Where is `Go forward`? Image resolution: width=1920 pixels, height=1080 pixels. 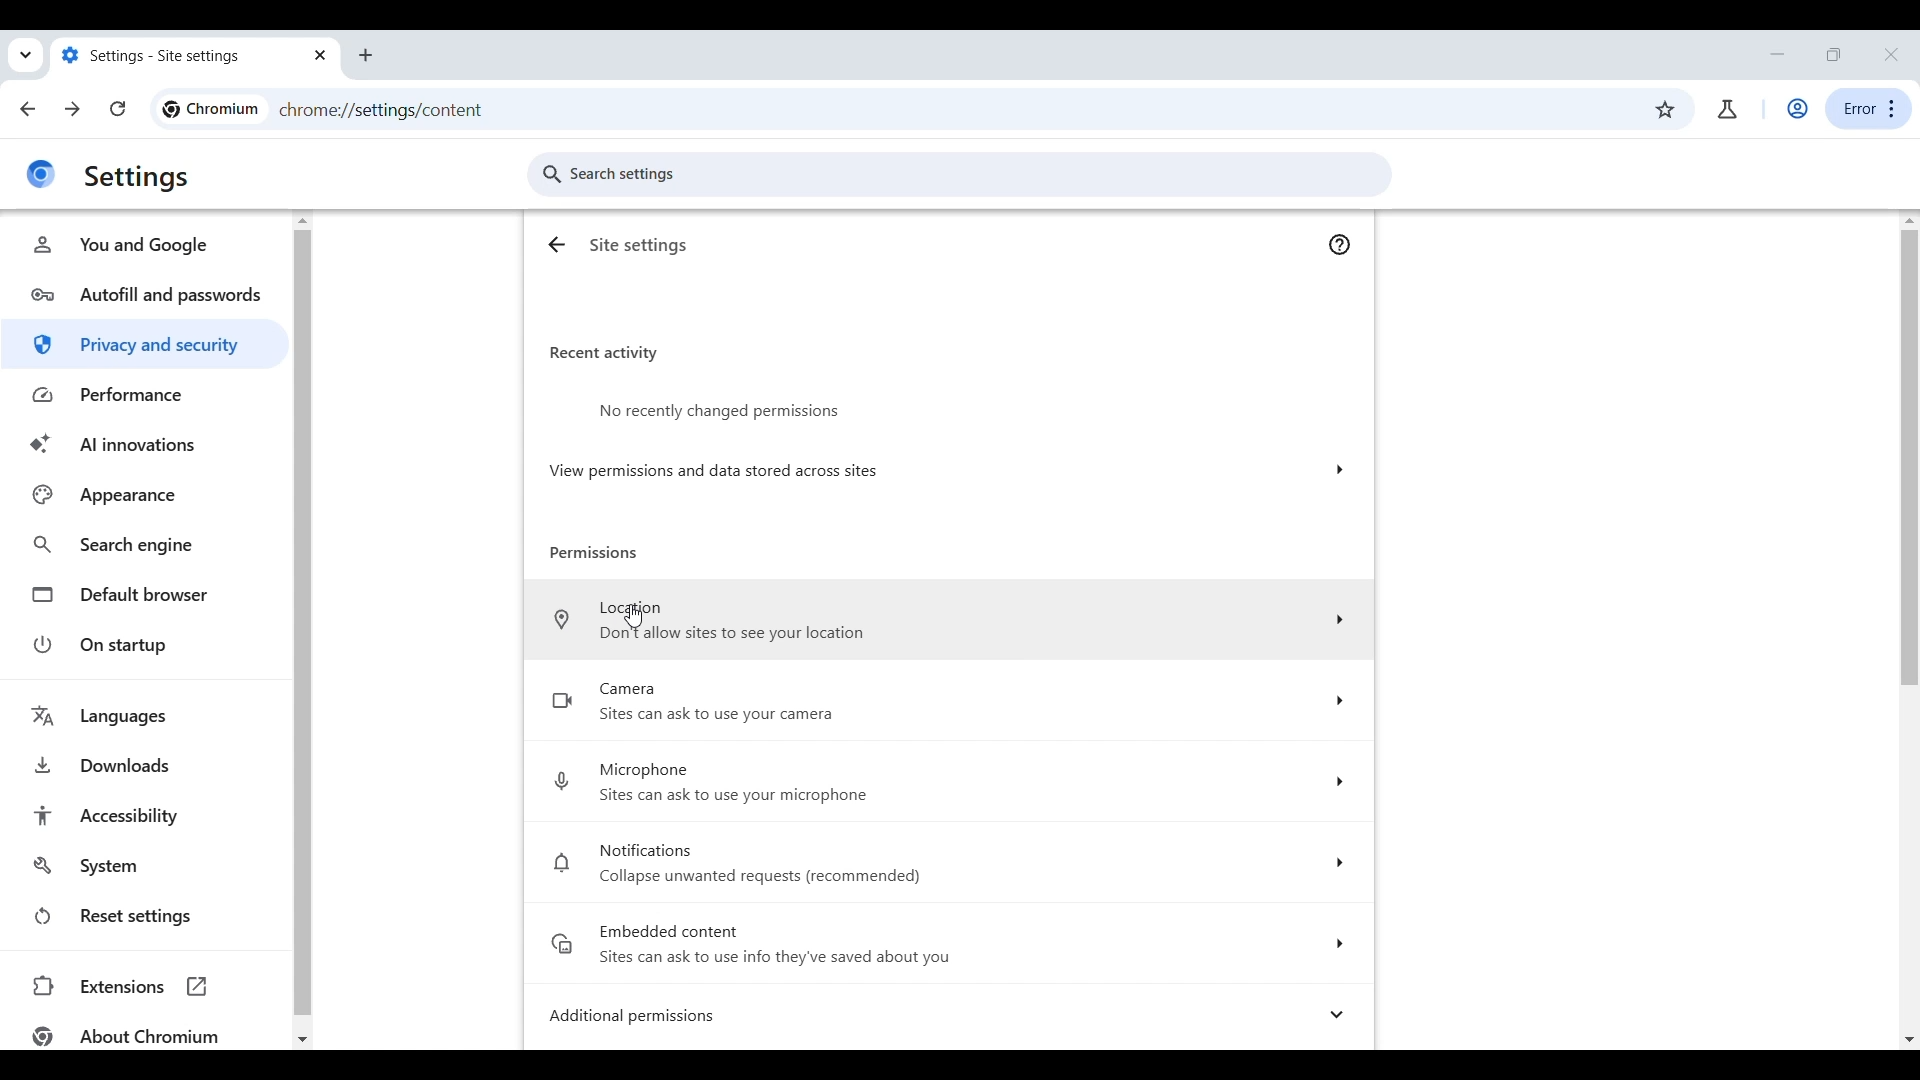
Go forward is located at coordinates (72, 109).